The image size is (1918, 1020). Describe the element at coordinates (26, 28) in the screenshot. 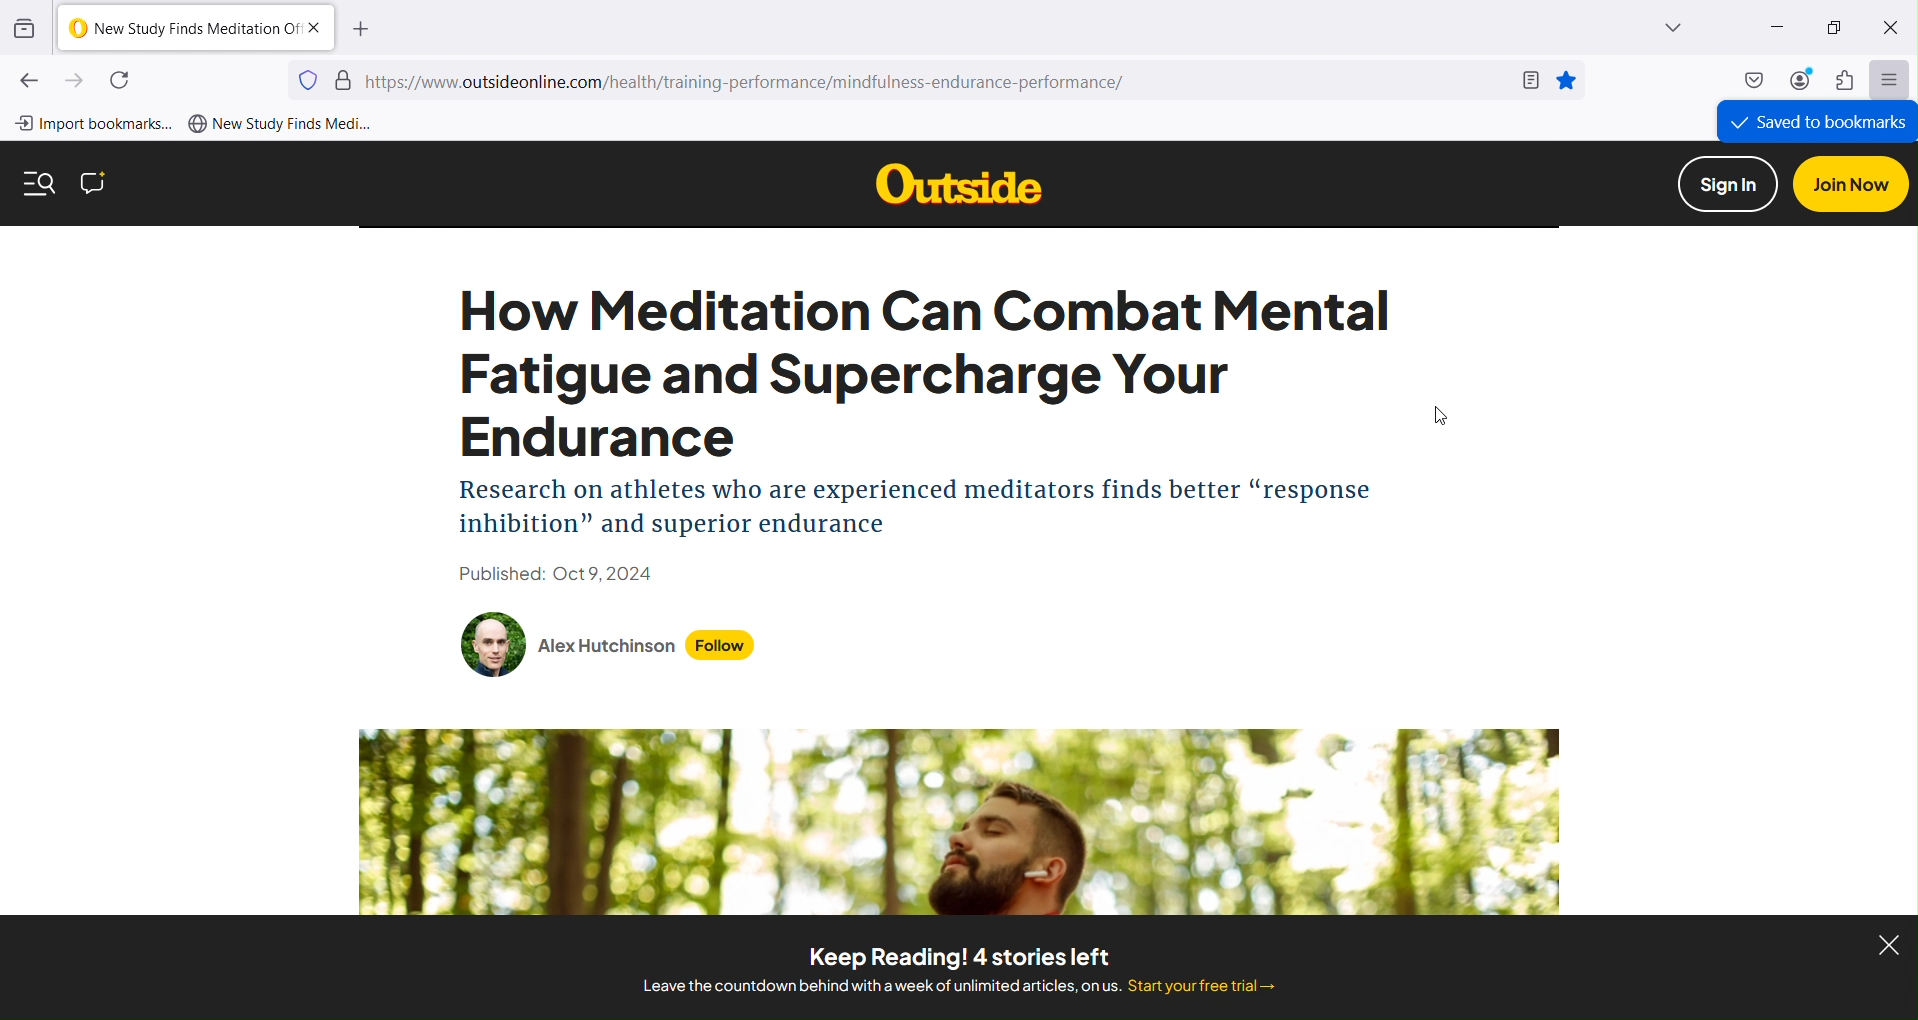

I see `View recent browsing across windows and devices` at that location.